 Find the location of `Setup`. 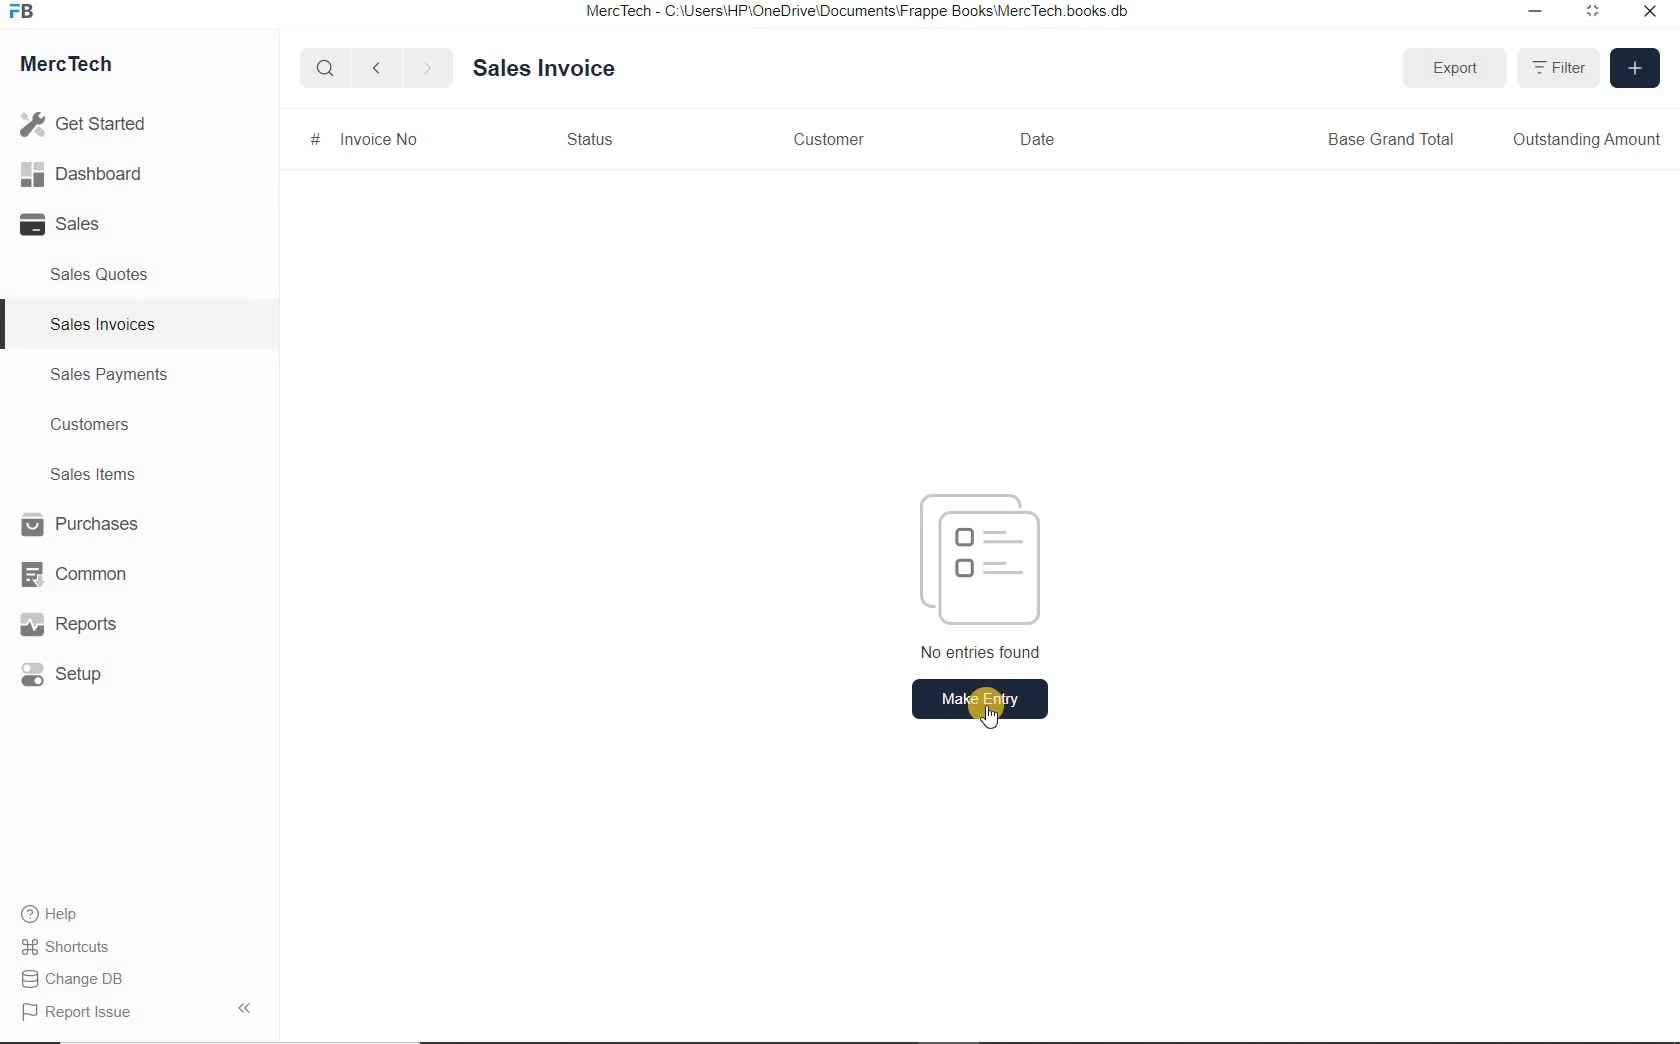

Setup is located at coordinates (84, 674).